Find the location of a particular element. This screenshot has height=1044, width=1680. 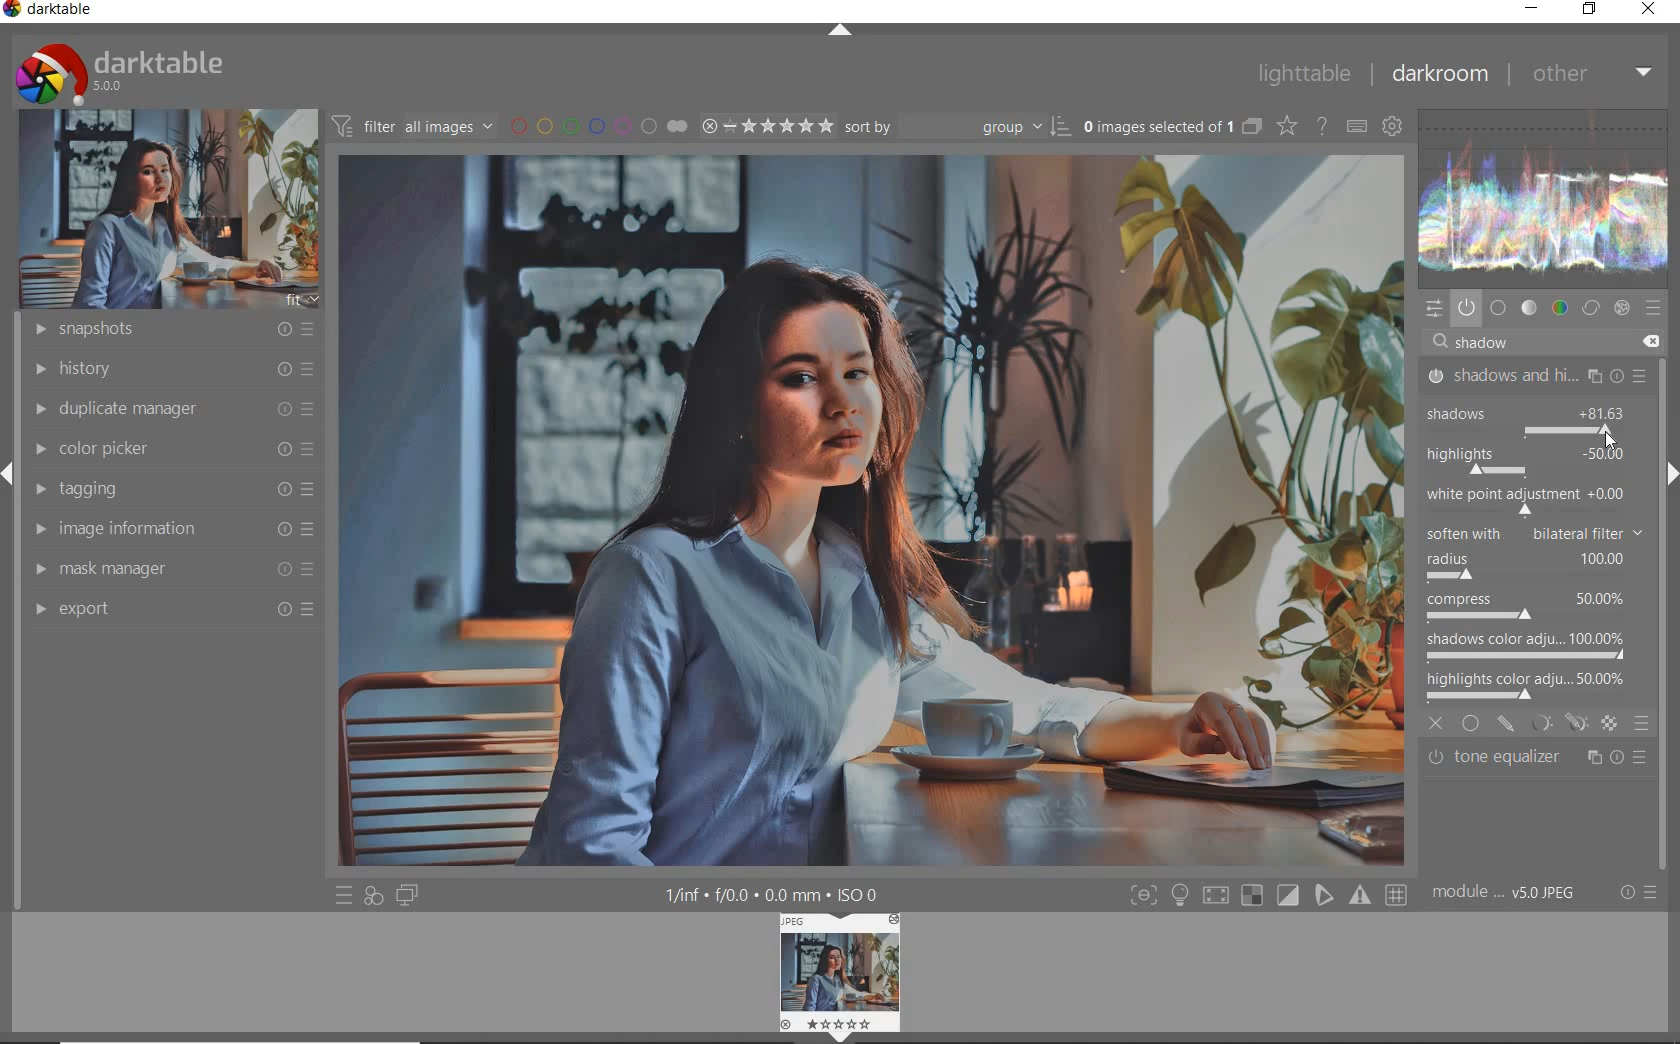

mask manager is located at coordinates (173, 571).